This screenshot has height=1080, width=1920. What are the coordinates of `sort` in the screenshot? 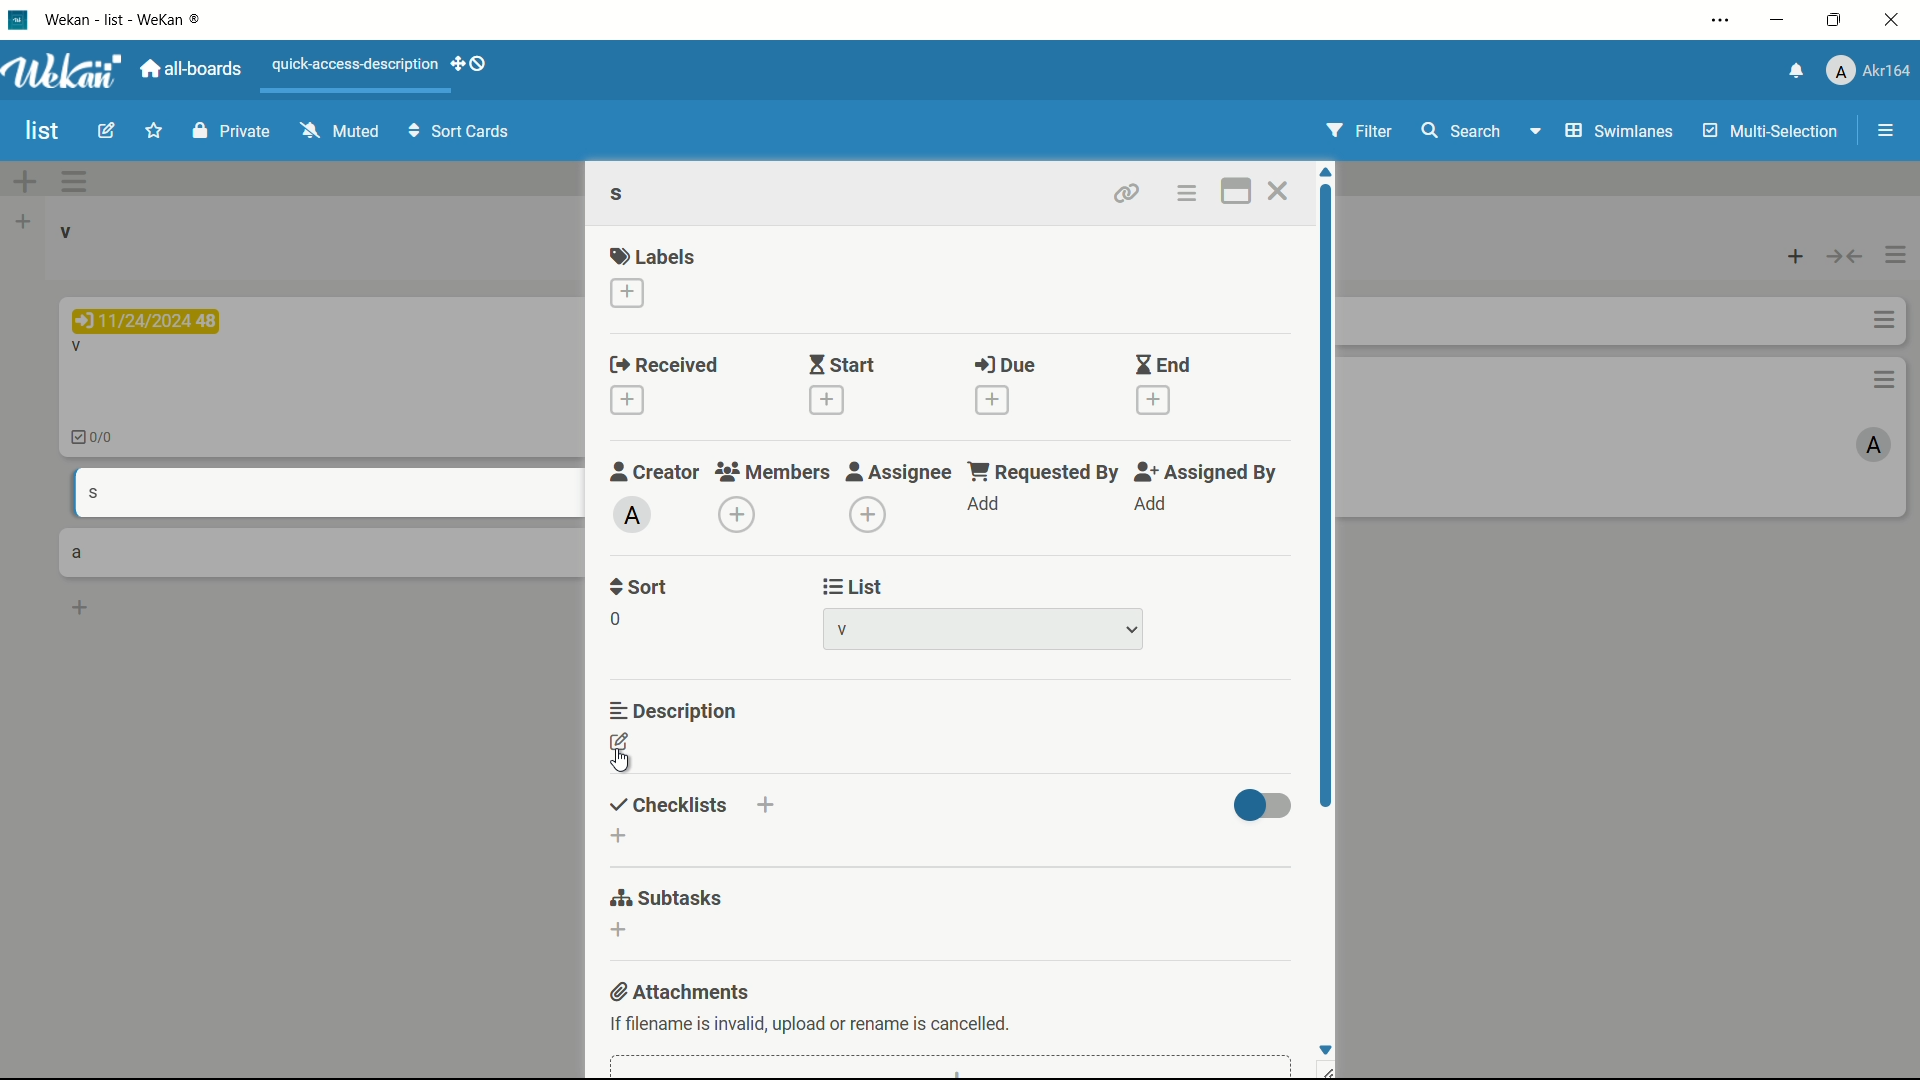 It's located at (639, 589).